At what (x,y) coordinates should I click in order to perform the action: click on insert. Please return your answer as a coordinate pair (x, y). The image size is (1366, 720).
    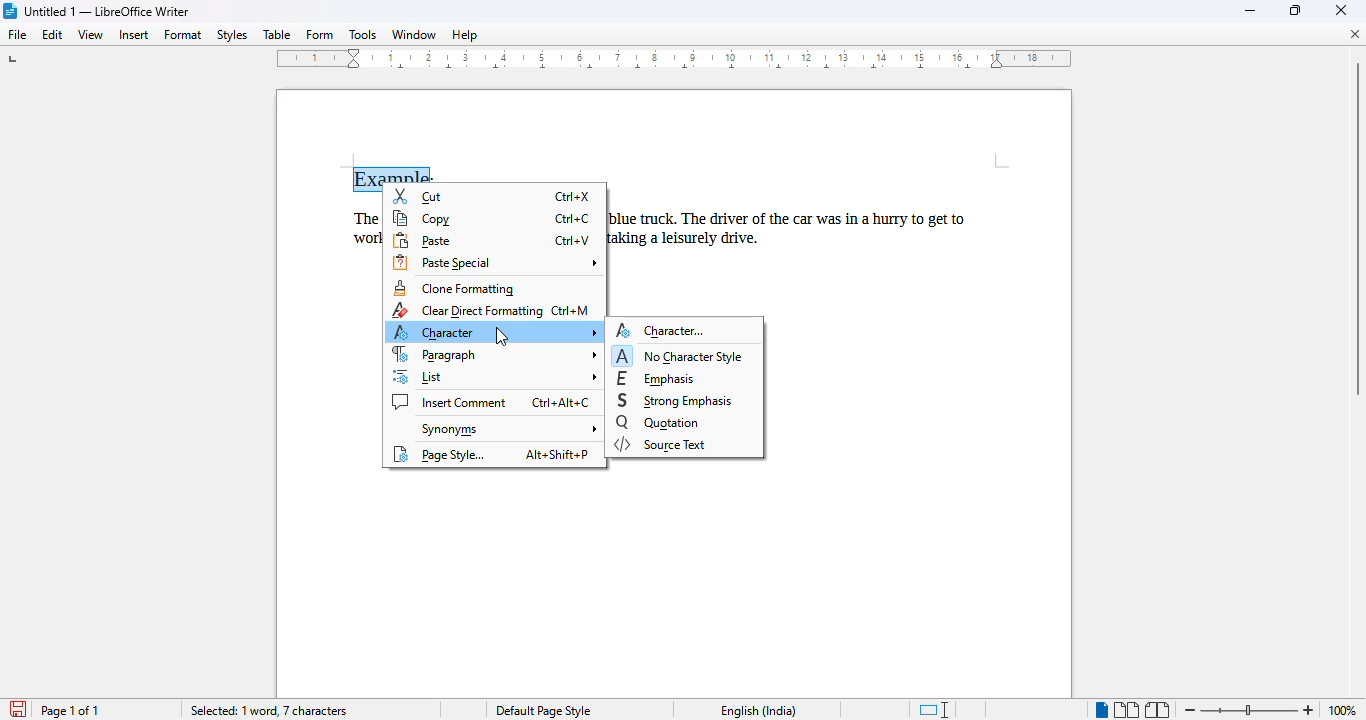
    Looking at the image, I should click on (133, 35).